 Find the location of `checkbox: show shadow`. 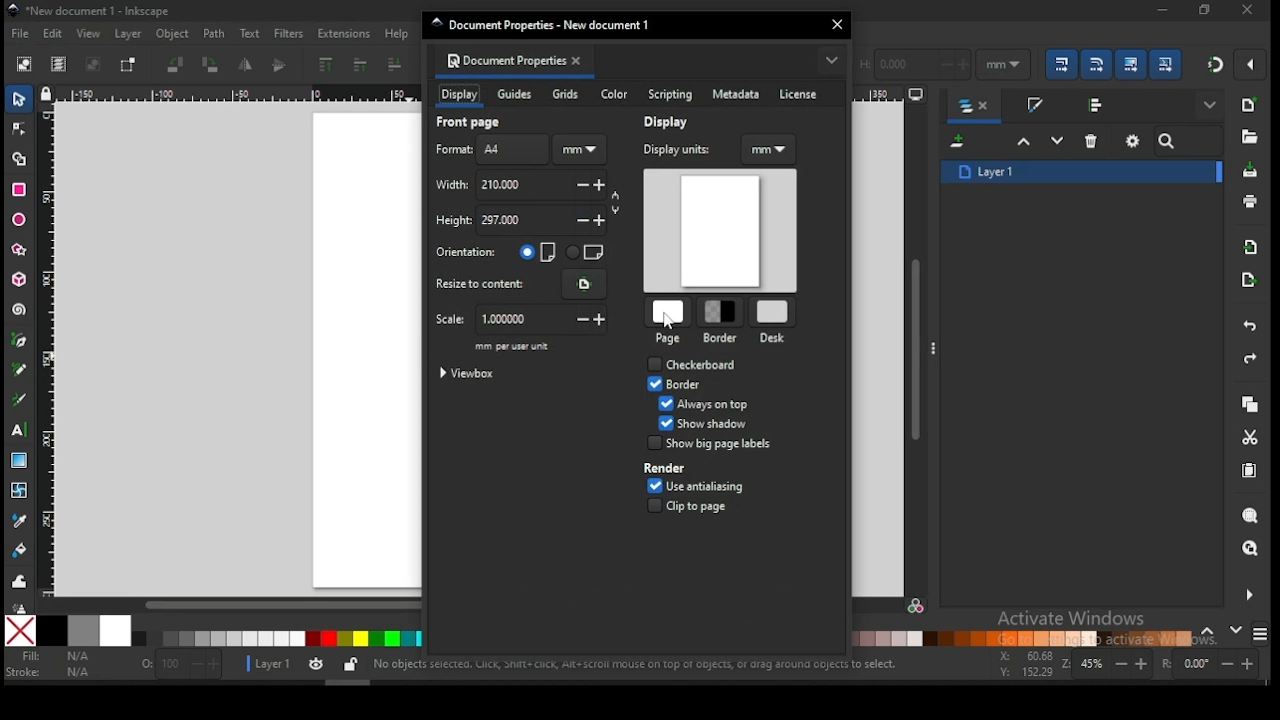

checkbox: show shadow is located at coordinates (705, 425).